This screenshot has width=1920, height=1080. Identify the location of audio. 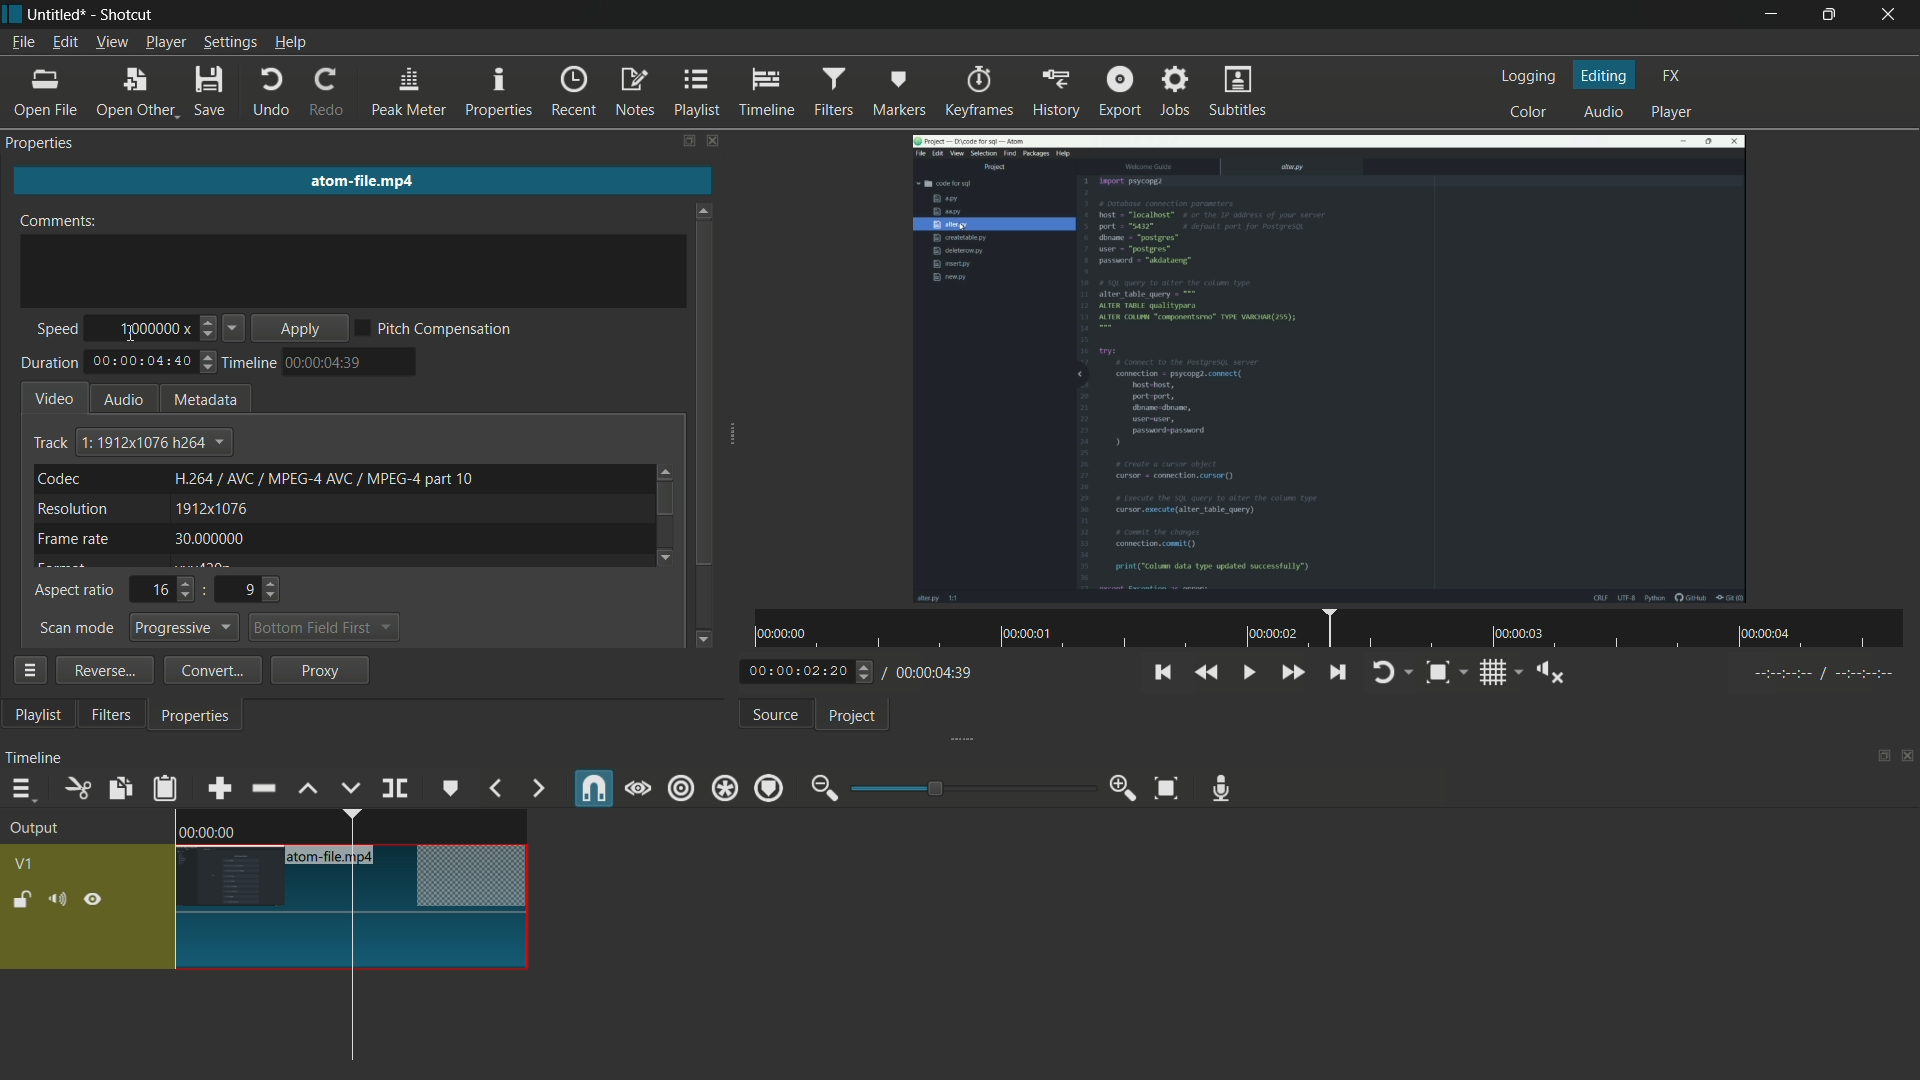
(1605, 110).